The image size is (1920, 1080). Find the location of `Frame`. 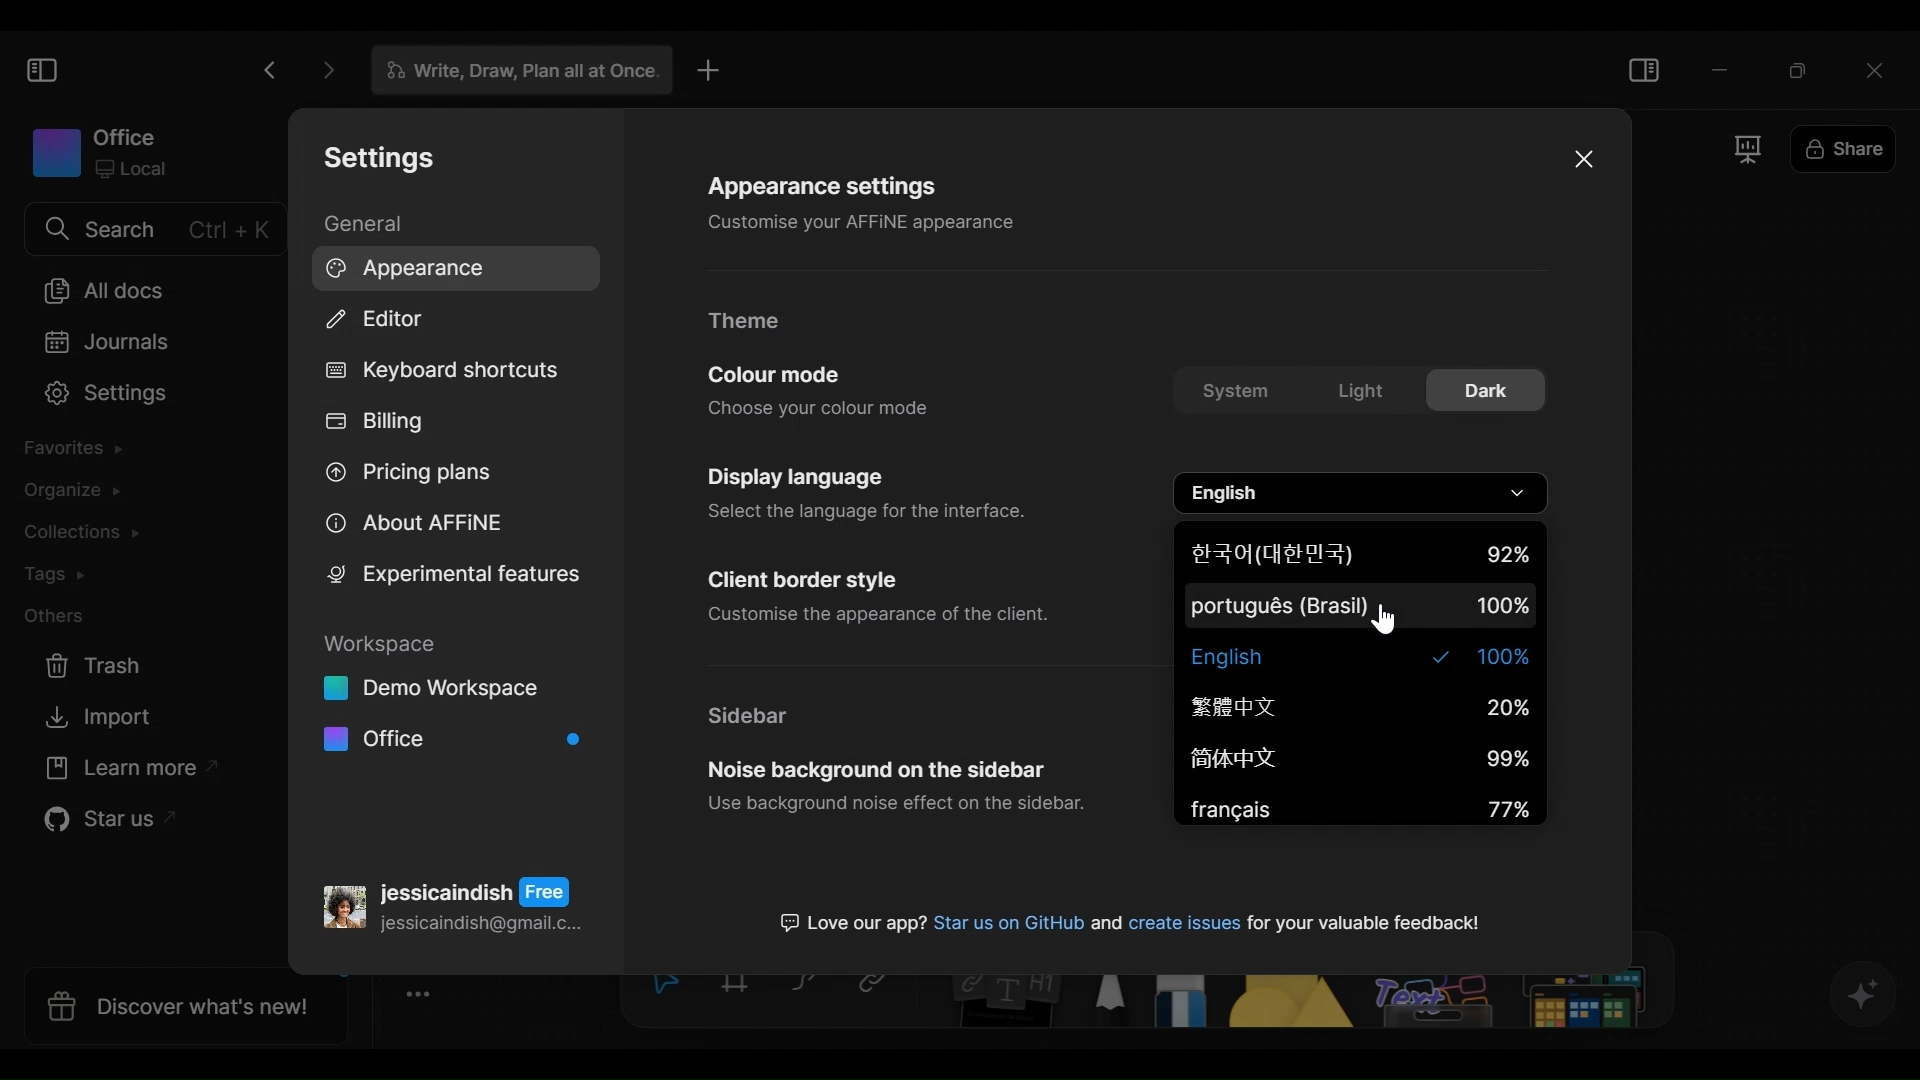

Frame is located at coordinates (739, 987).